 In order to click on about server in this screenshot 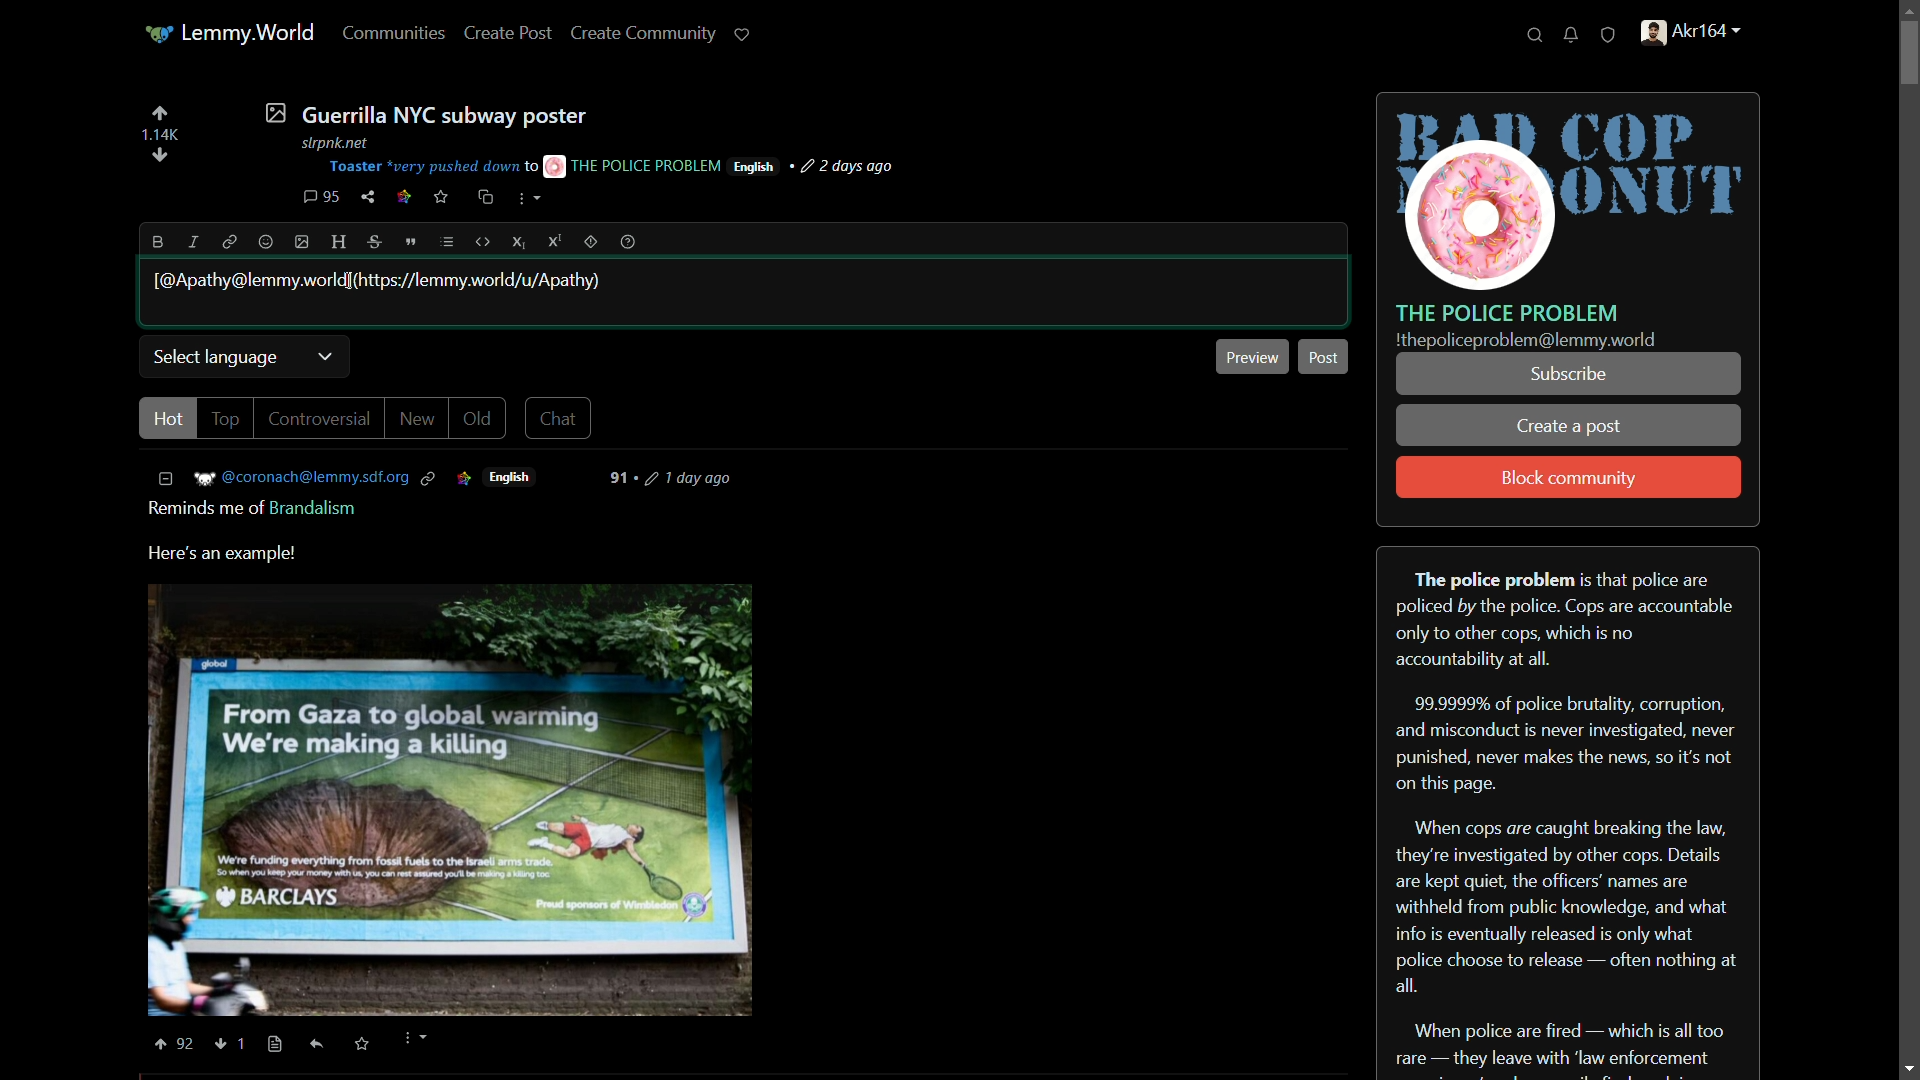, I will do `click(1568, 813)`.